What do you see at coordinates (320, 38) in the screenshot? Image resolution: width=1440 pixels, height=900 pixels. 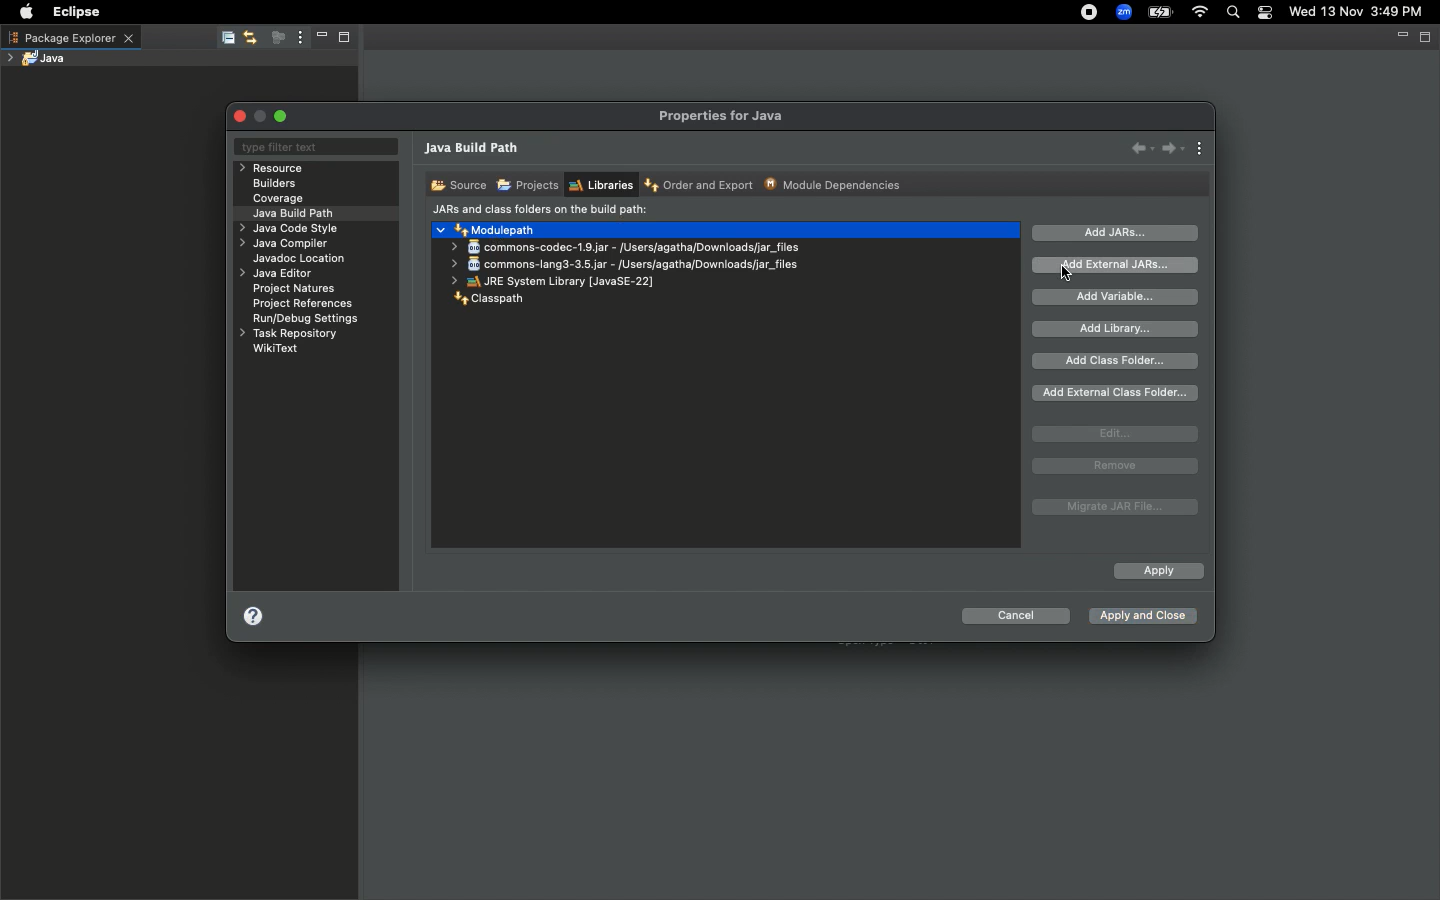 I see `Minimize` at bounding box center [320, 38].